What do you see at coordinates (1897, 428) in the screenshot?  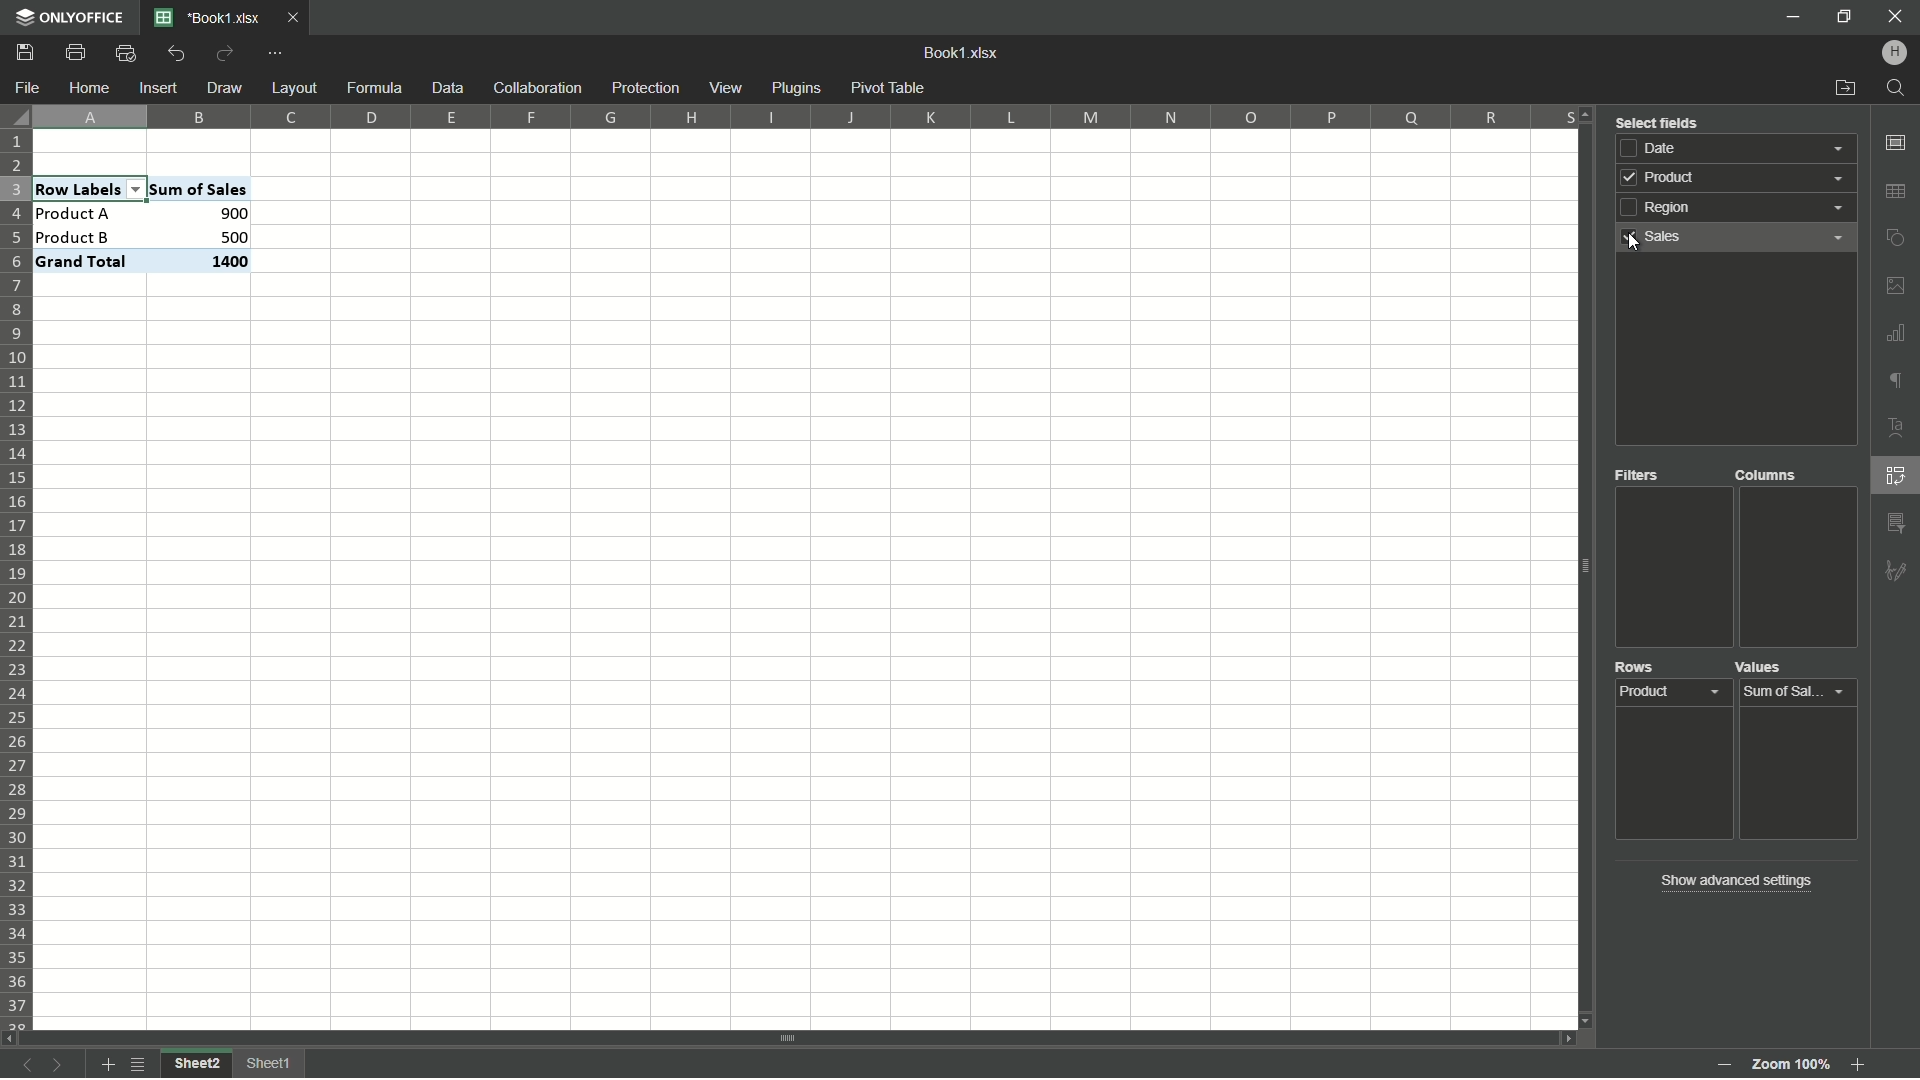 I see `text art` at bounding box center [1897, 428].